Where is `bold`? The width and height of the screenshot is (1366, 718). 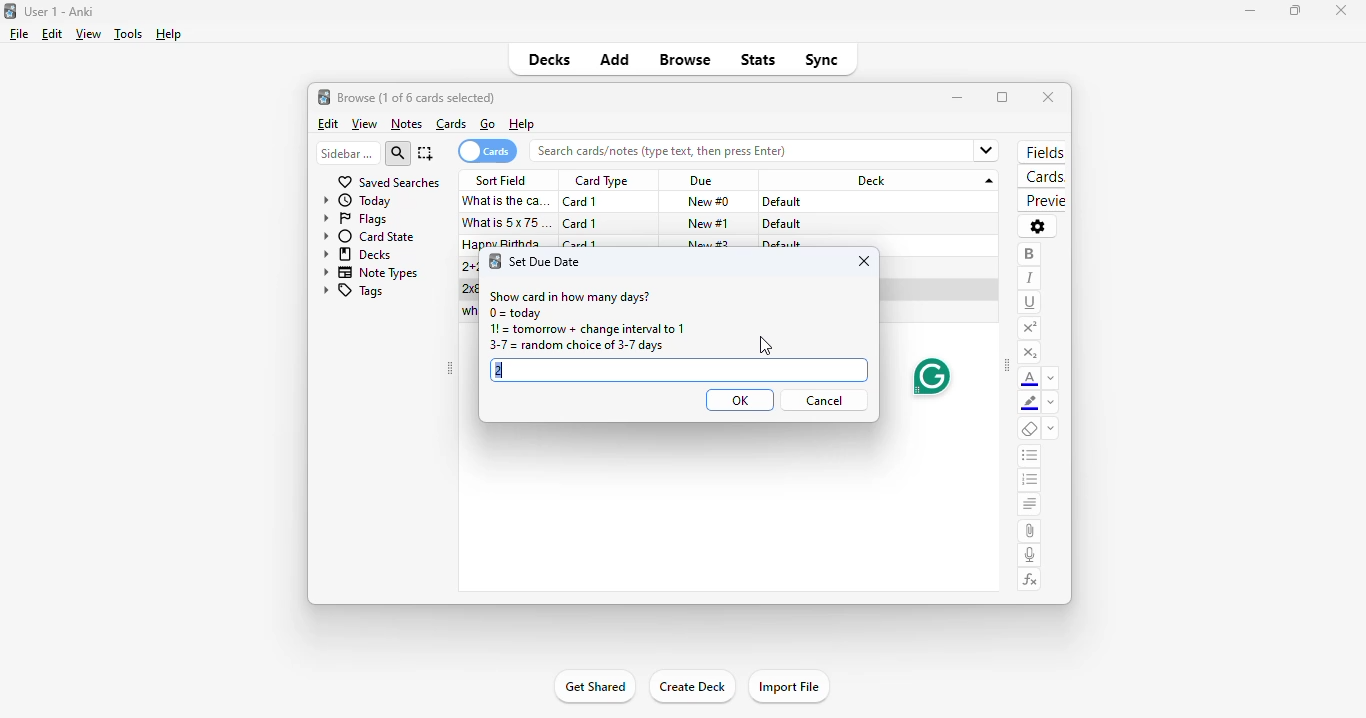 bold is located at coordinates (1029, 254).